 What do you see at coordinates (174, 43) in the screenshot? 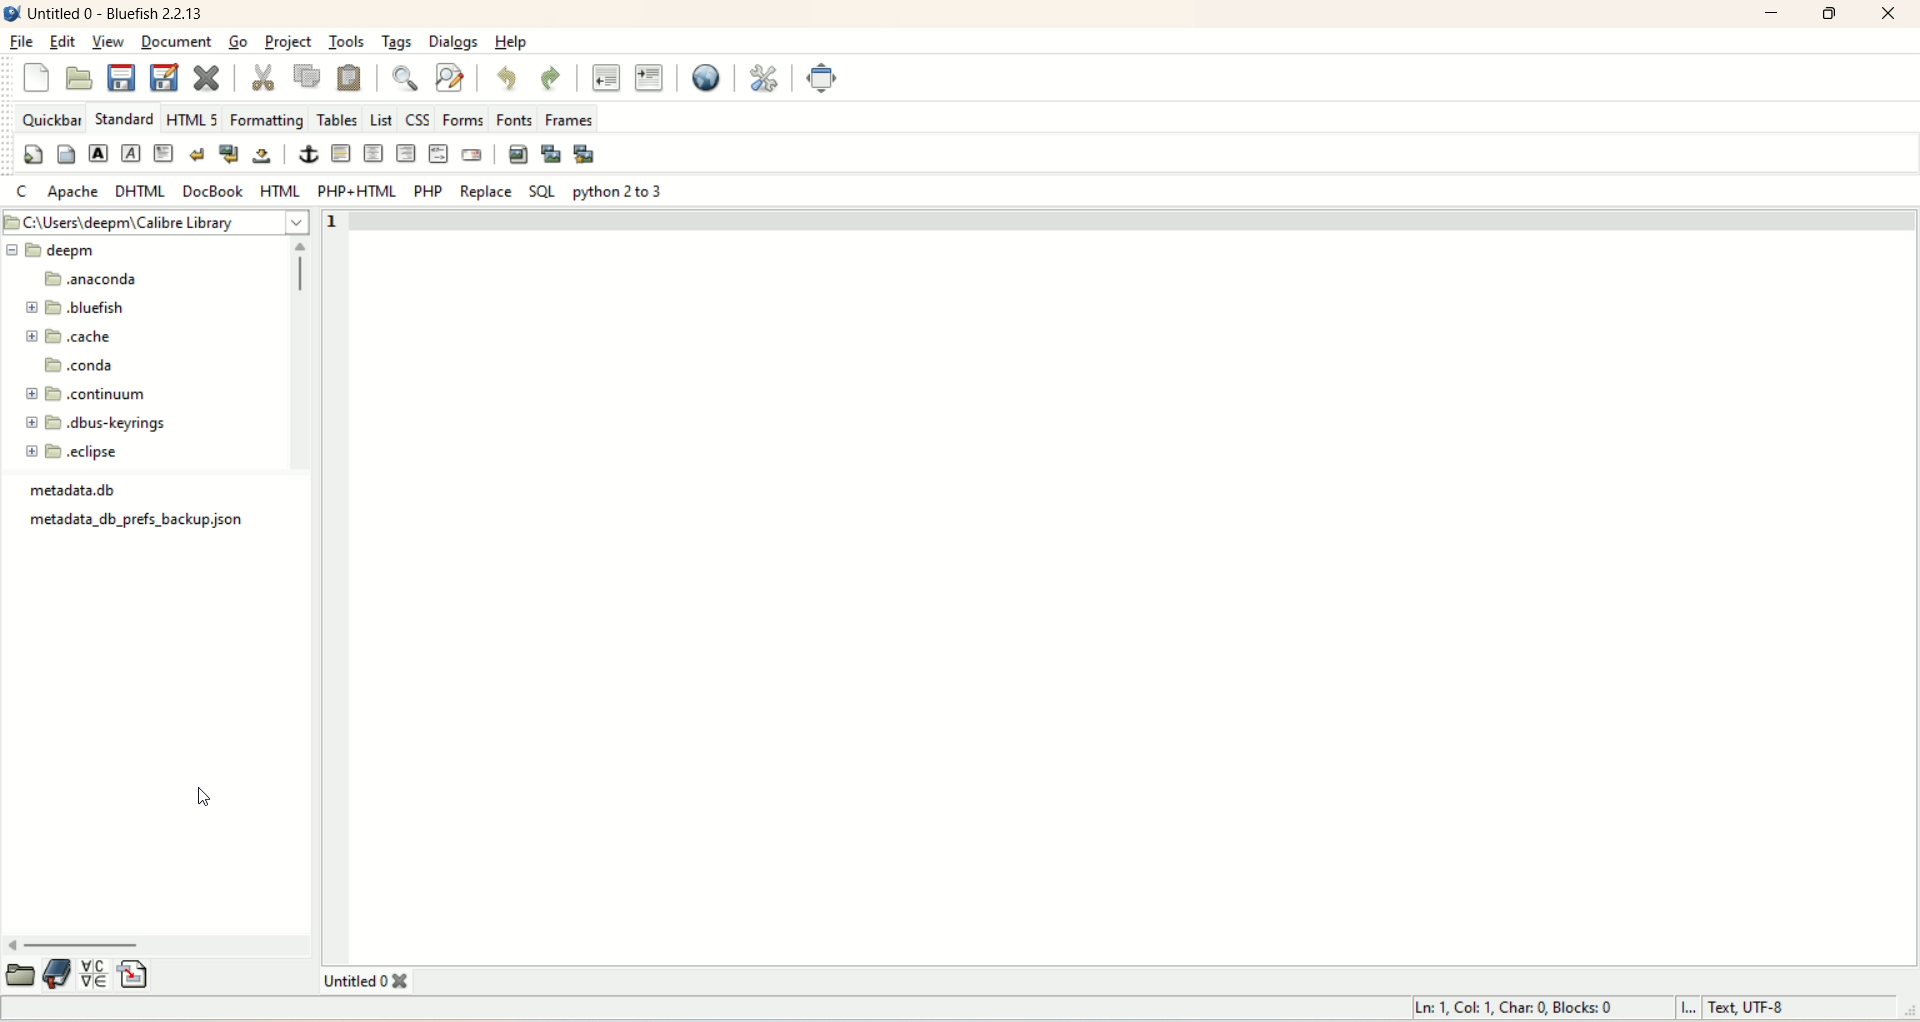
I see `document` at bounding box center [174, 43].